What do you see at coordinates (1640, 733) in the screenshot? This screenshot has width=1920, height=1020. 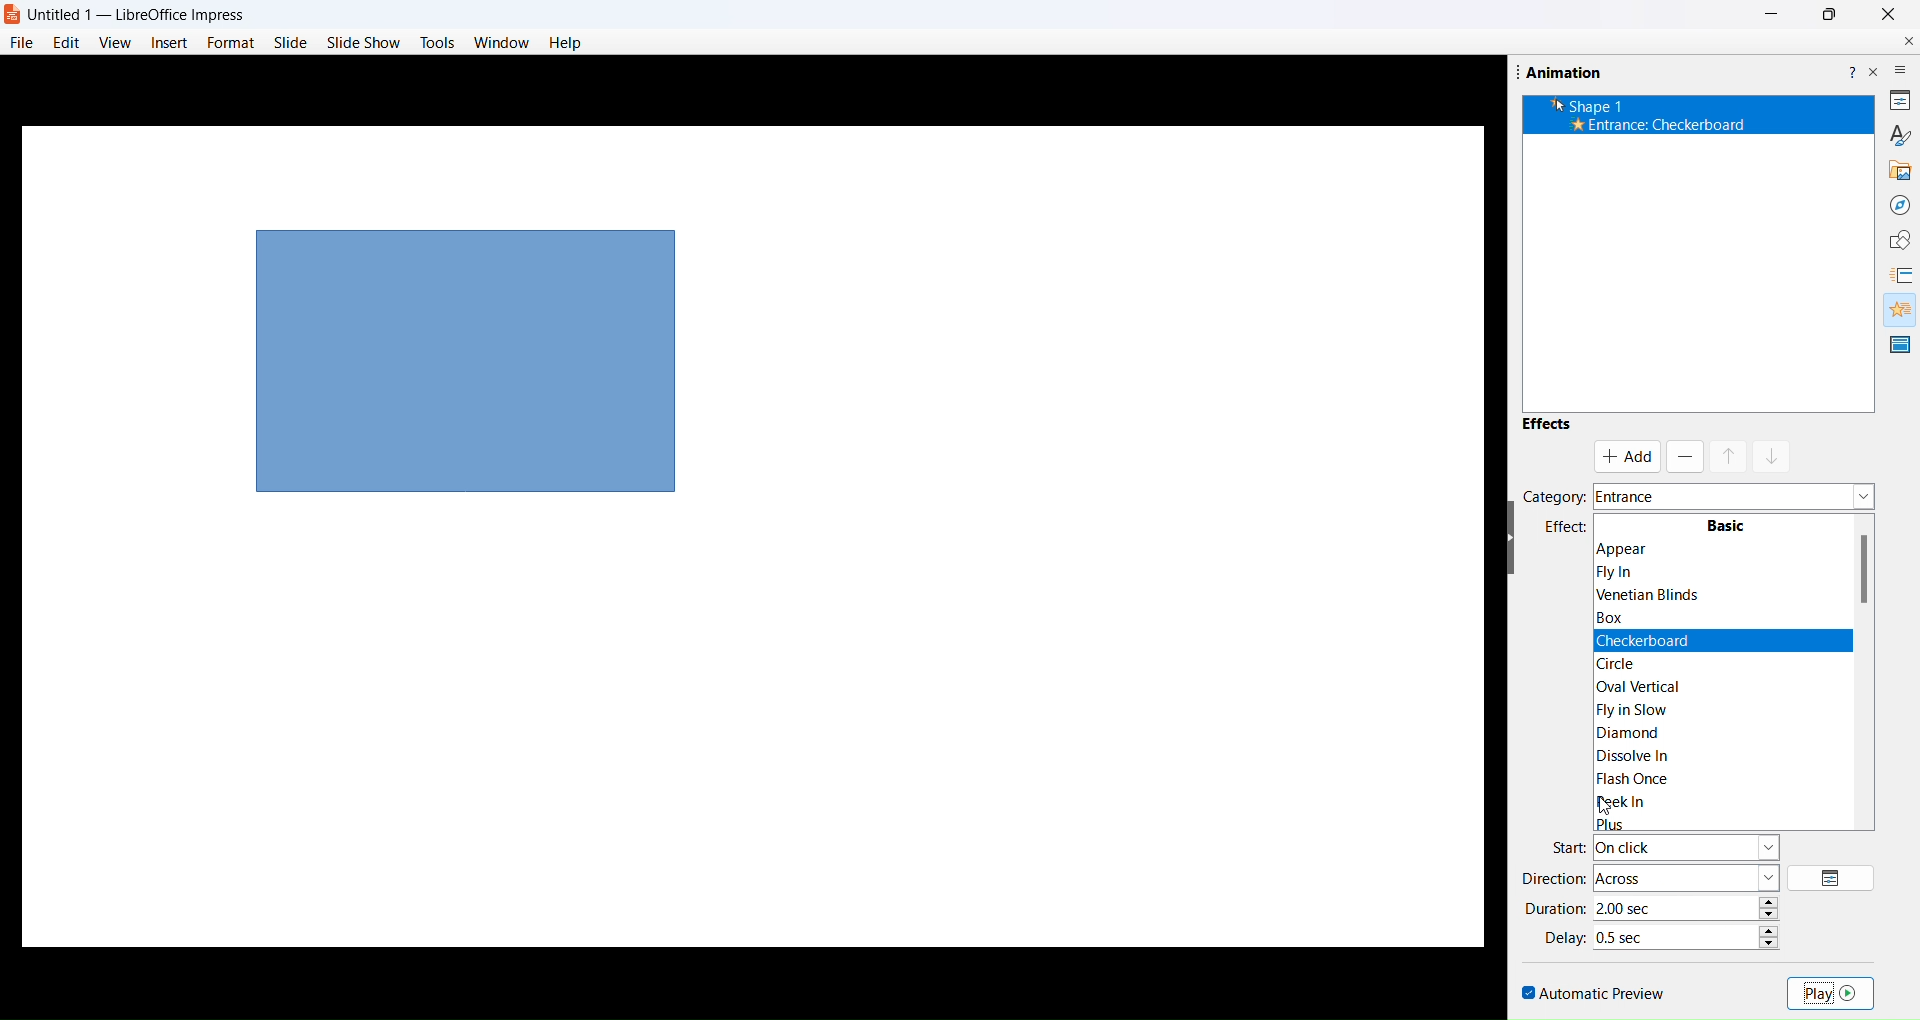 I see `diamond` at bounding box center [1640, 733].